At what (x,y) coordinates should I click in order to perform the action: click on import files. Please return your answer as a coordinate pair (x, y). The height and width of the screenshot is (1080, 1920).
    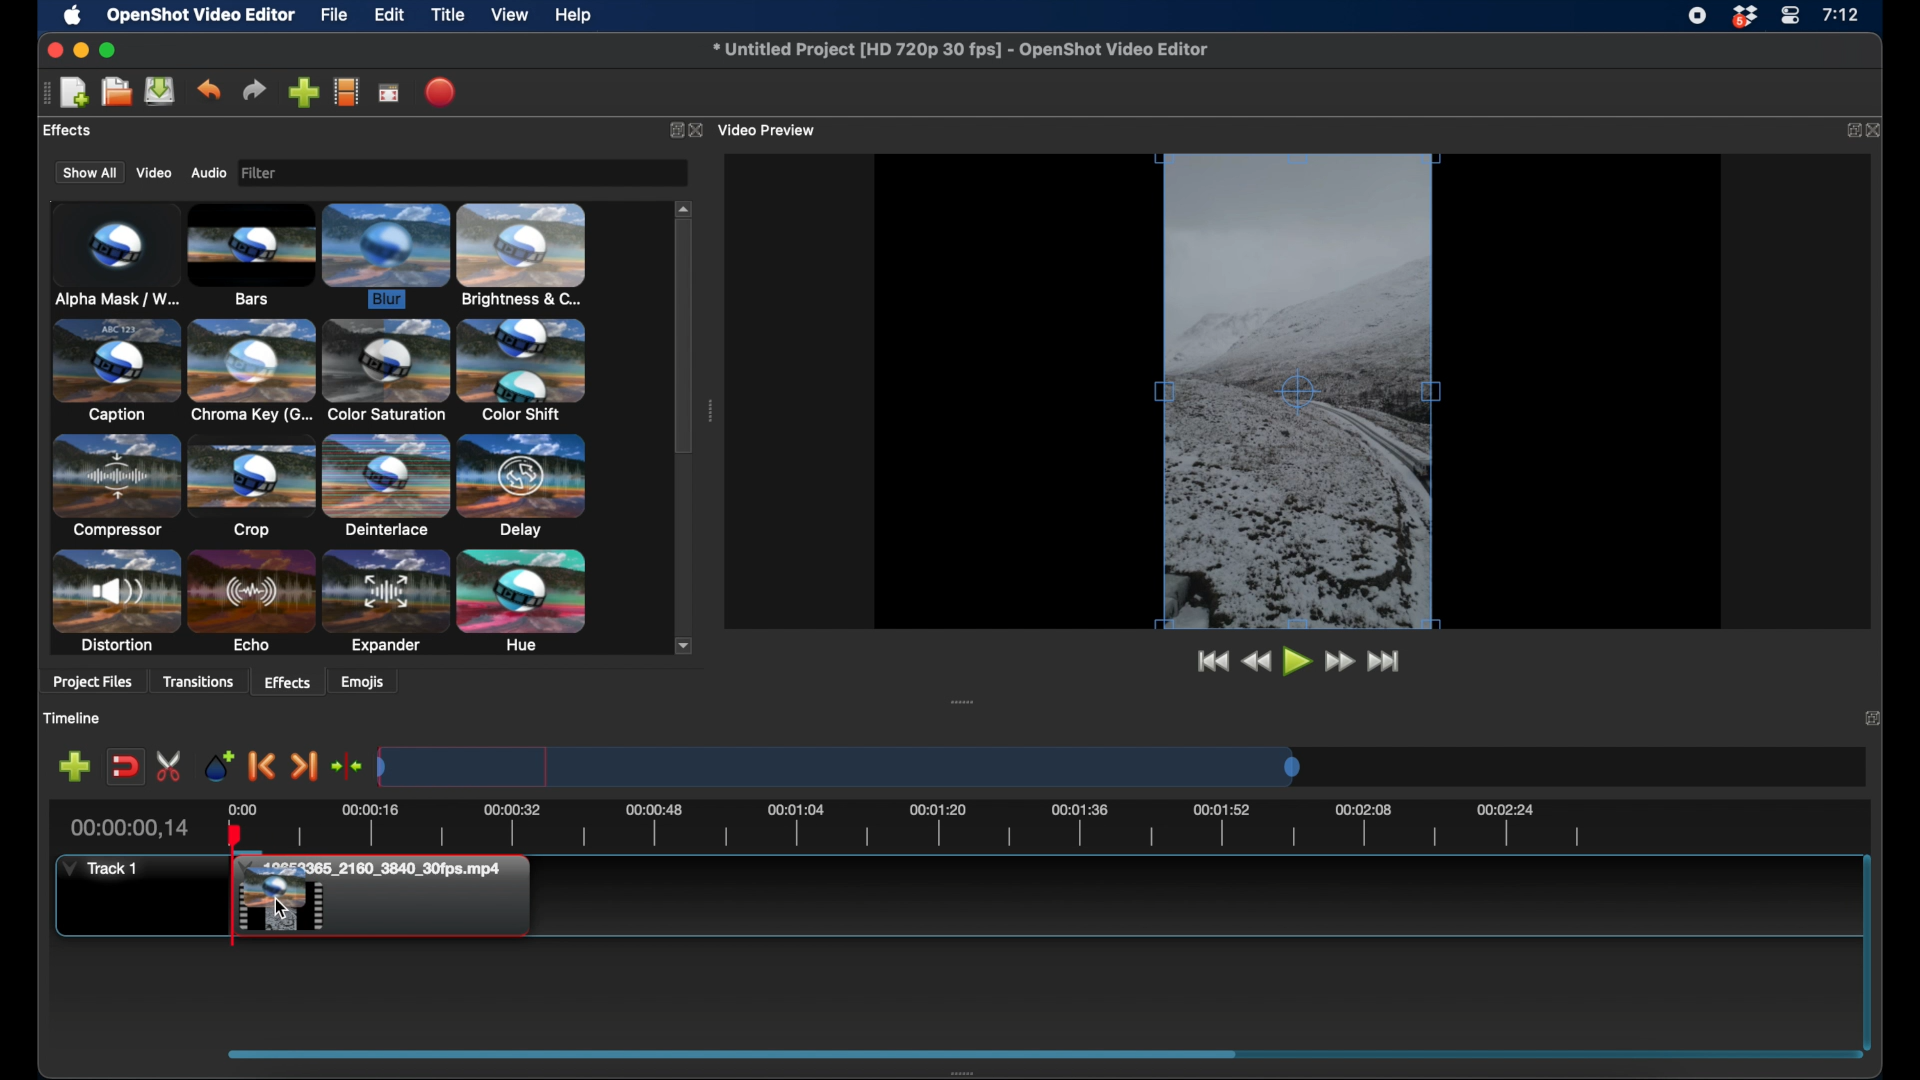
    Looking at the image, I should click on (304, 92).